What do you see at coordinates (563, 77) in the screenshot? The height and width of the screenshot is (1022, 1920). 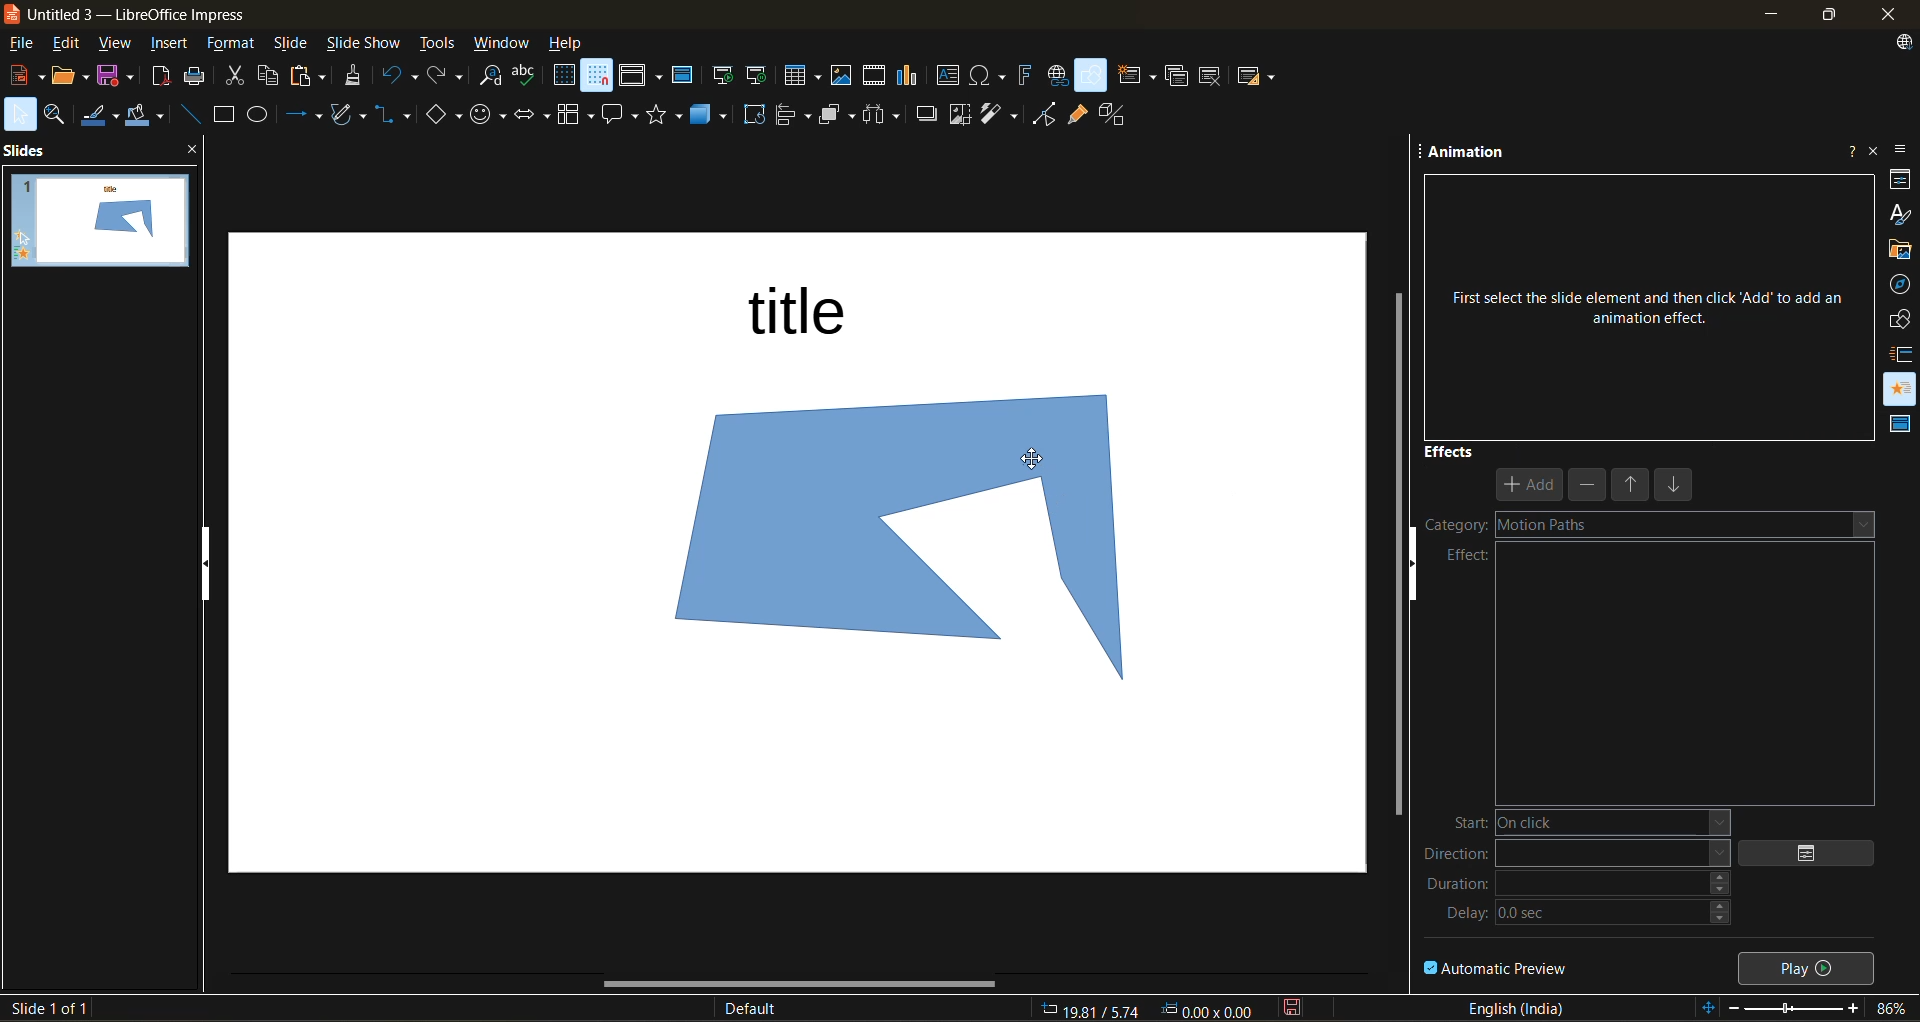 I see `display grid` at bounding box center [563, 77].